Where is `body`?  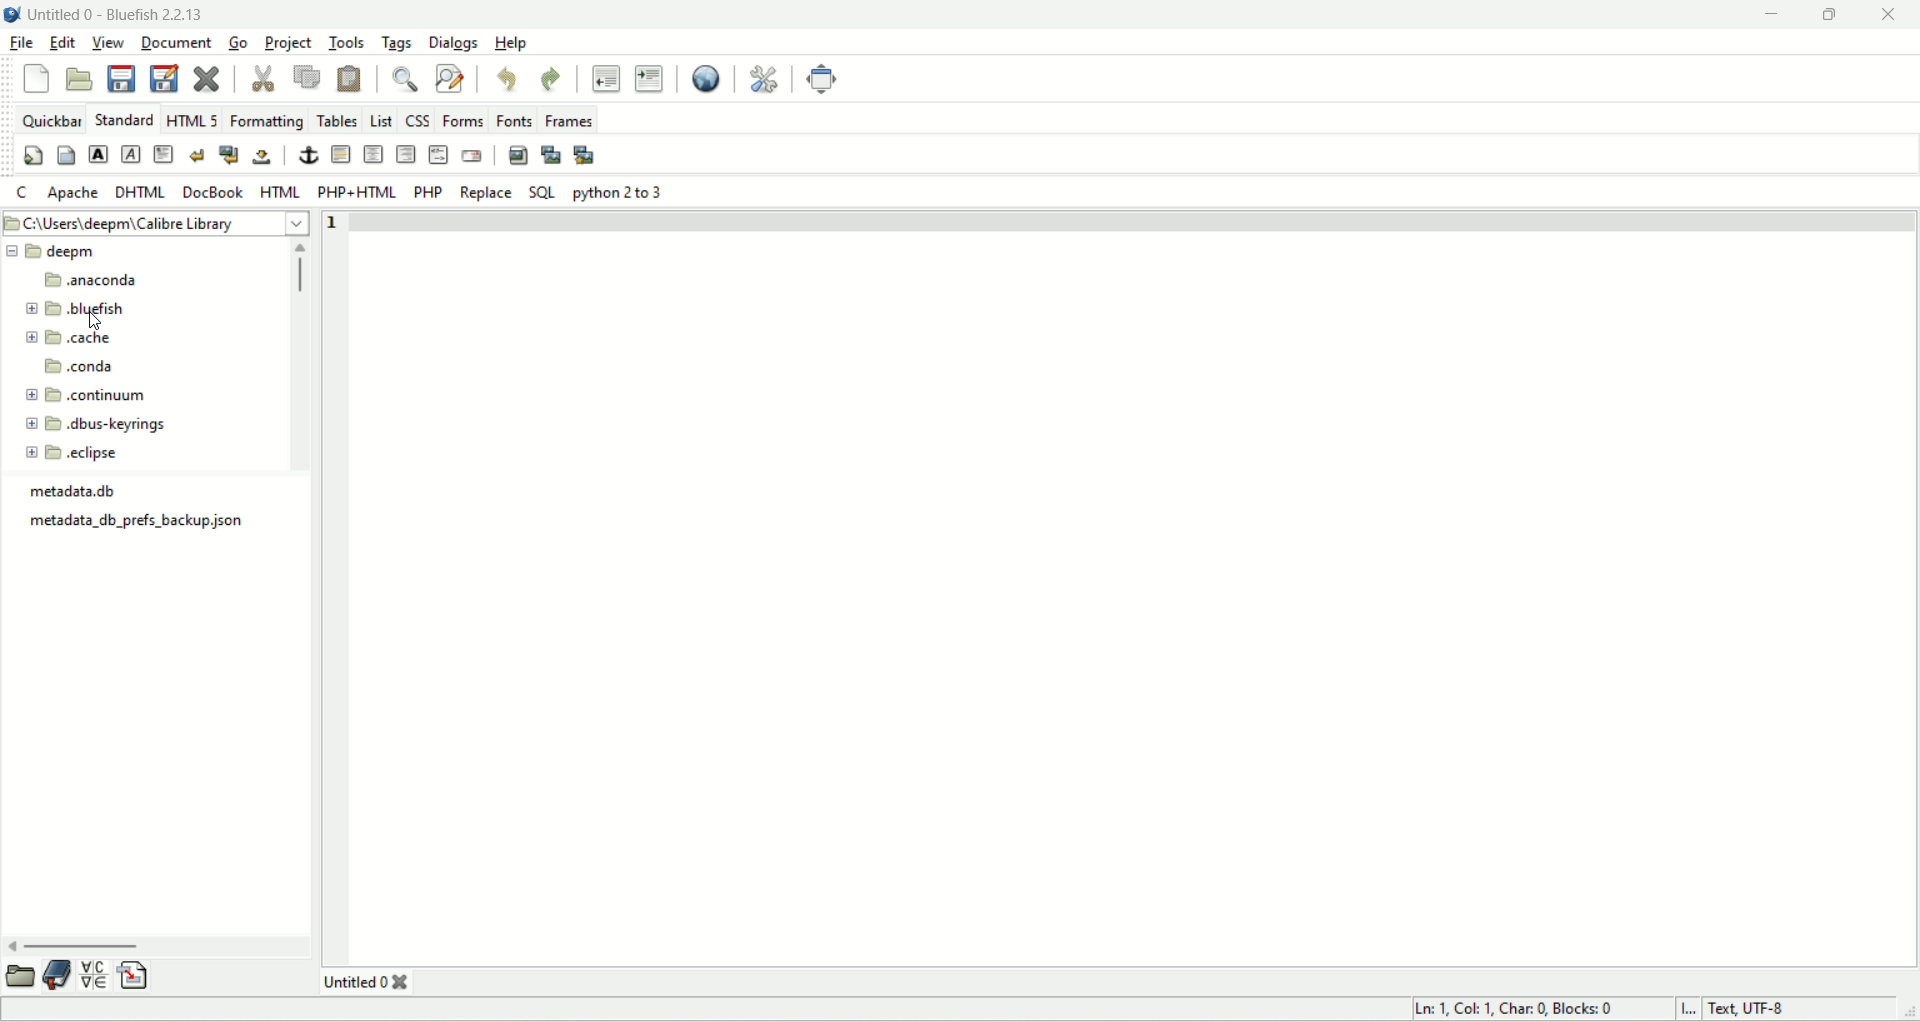
body is located at coordinates (65, 152).